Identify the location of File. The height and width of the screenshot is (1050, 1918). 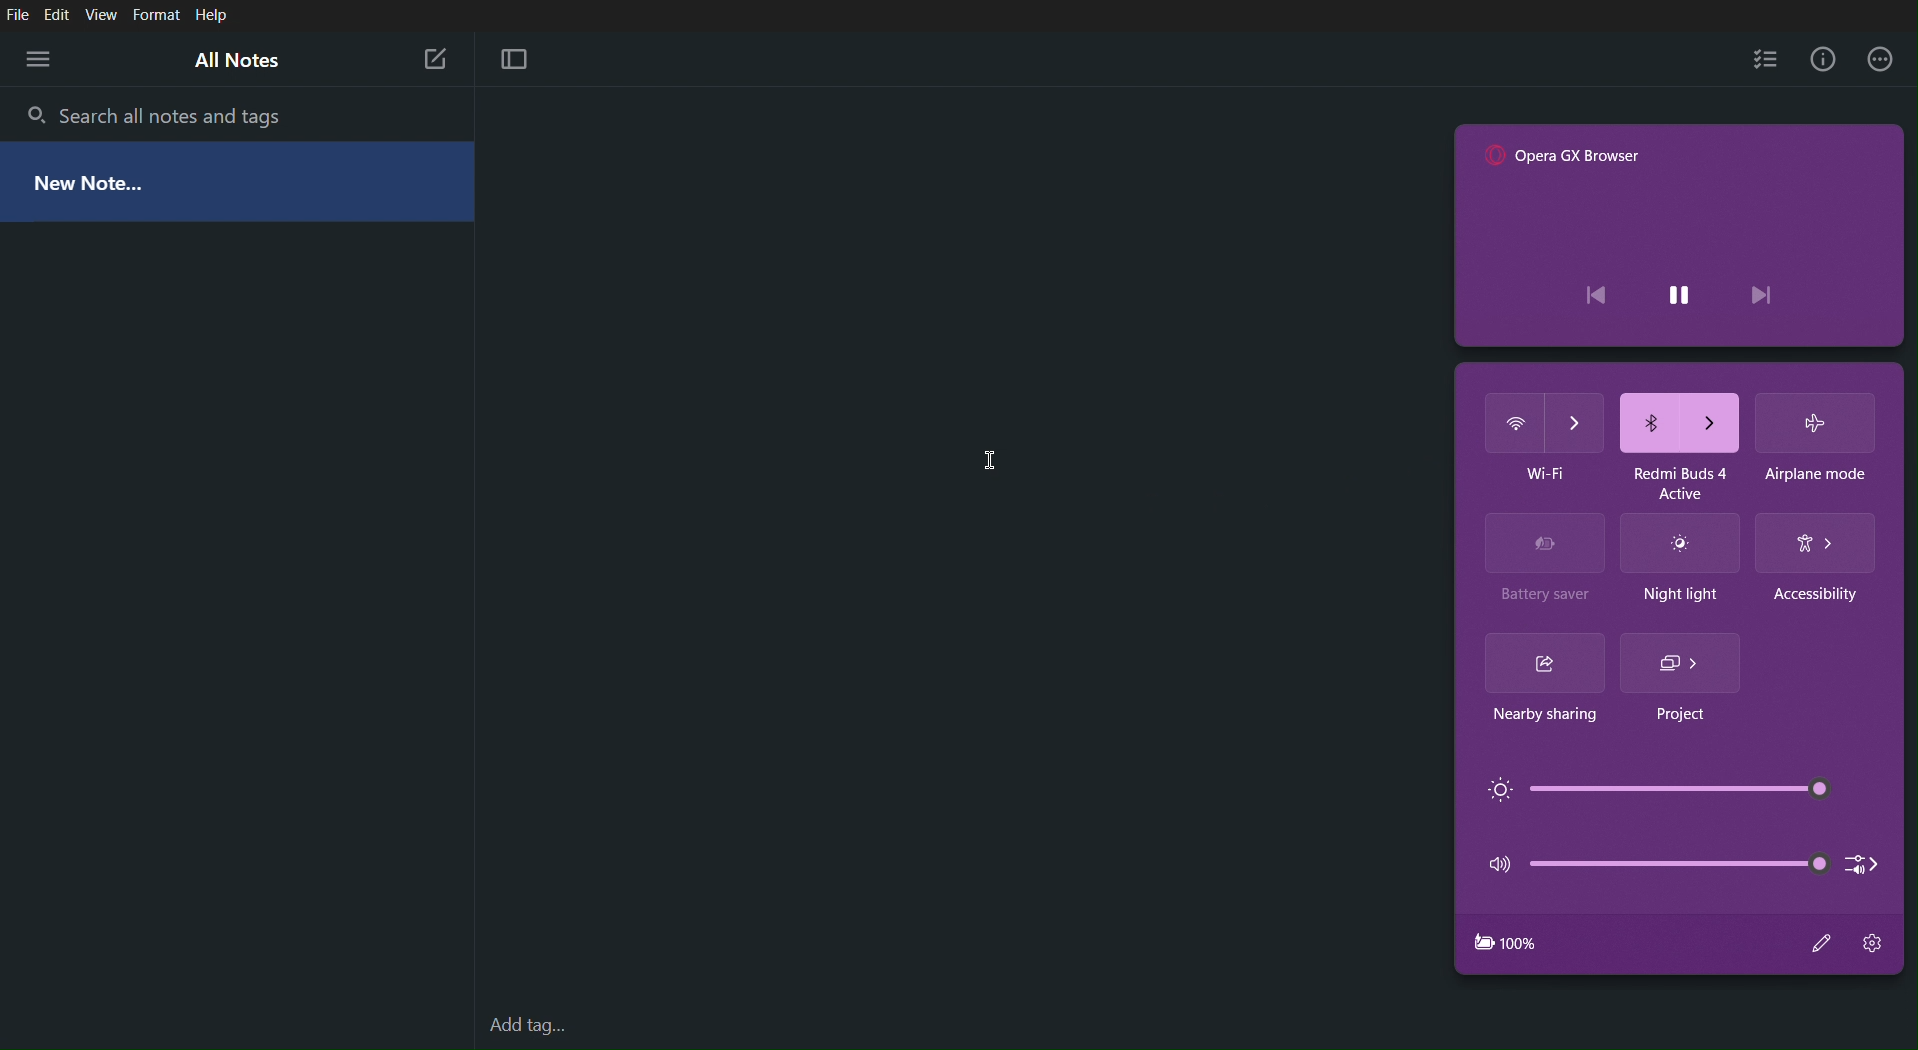
(20, 15).